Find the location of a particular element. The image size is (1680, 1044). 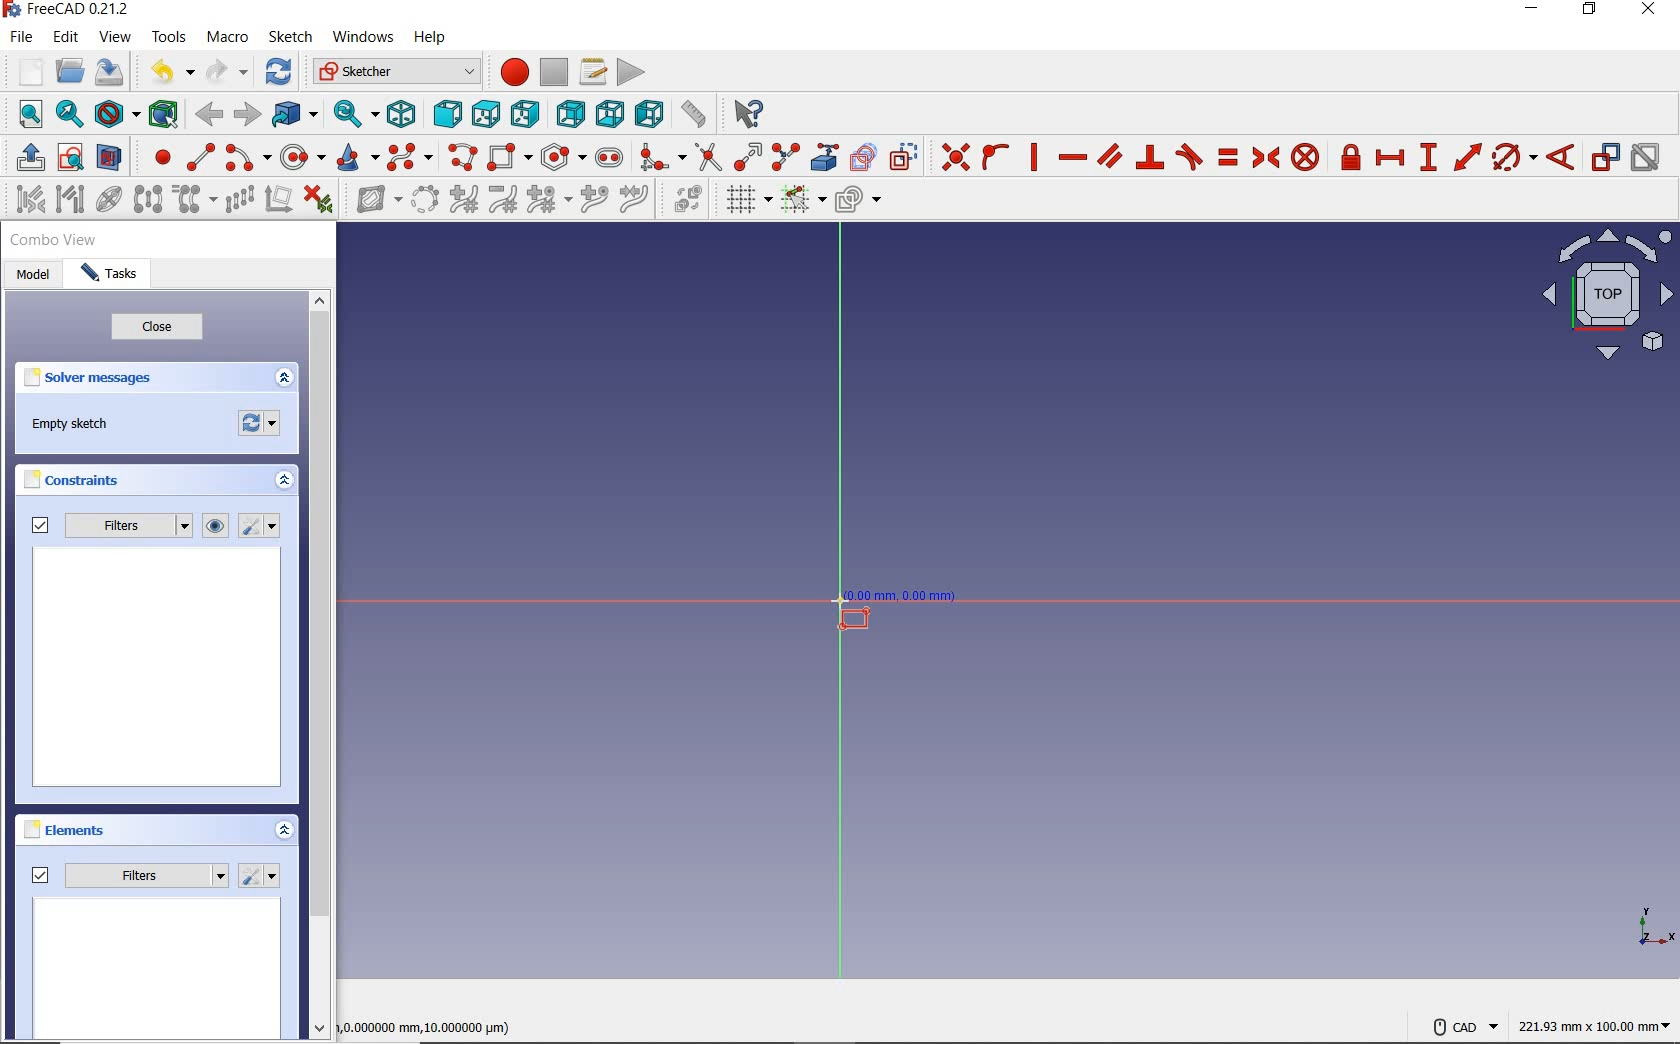

constrain tangent is located at coordinates (1190, 157).